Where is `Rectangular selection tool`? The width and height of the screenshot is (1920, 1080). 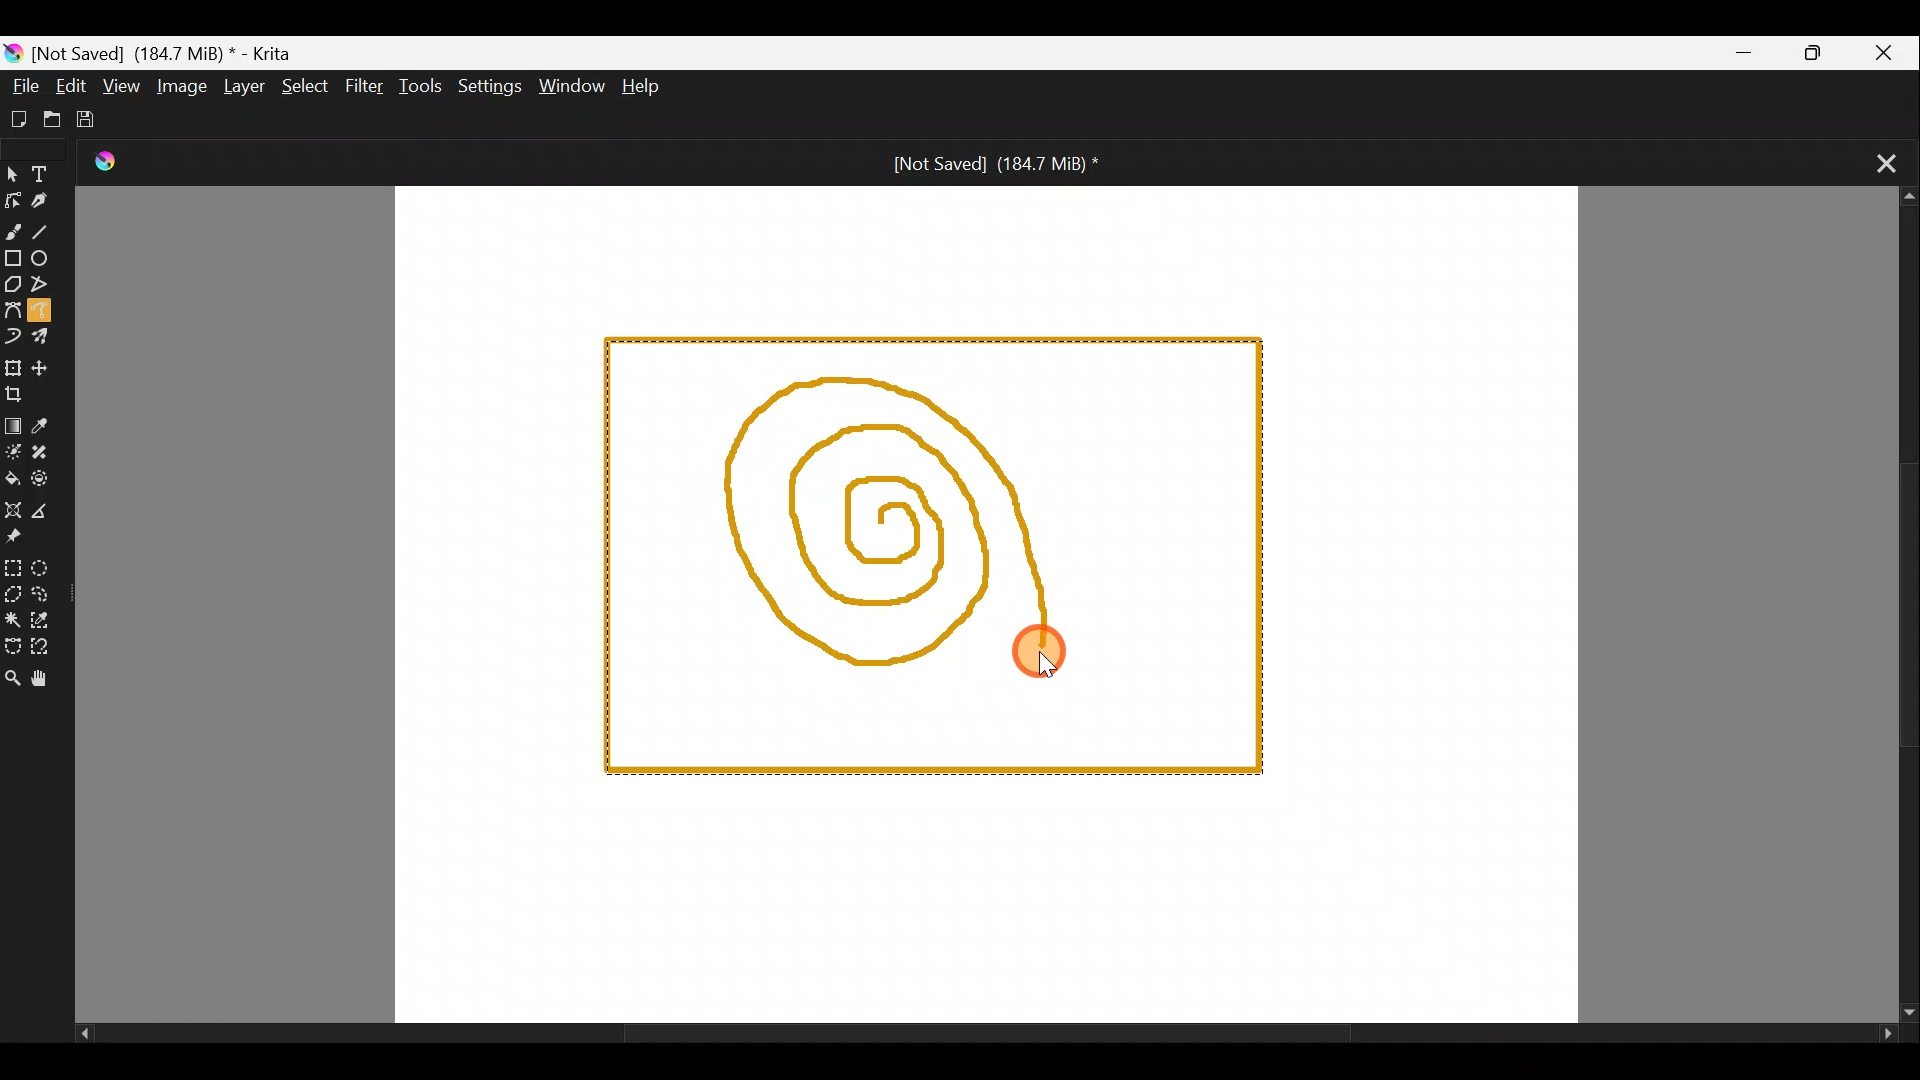 Rectangular selection tool is located at coordinates (13, 564).